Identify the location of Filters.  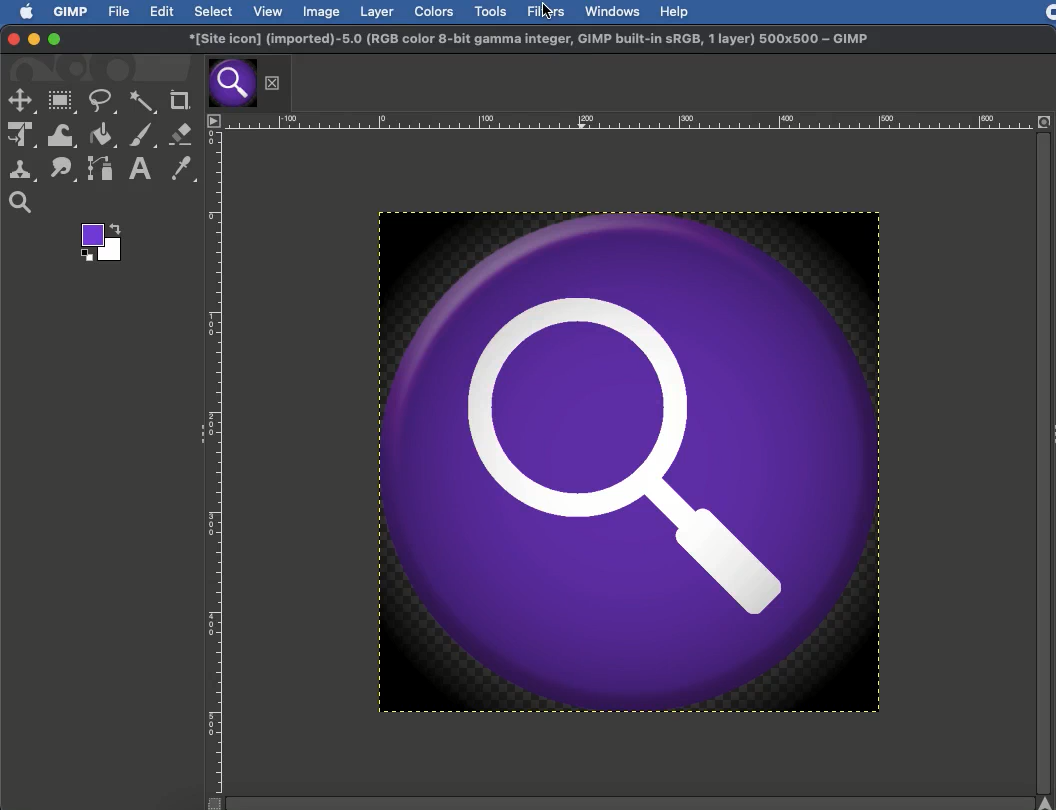
(547, 11).